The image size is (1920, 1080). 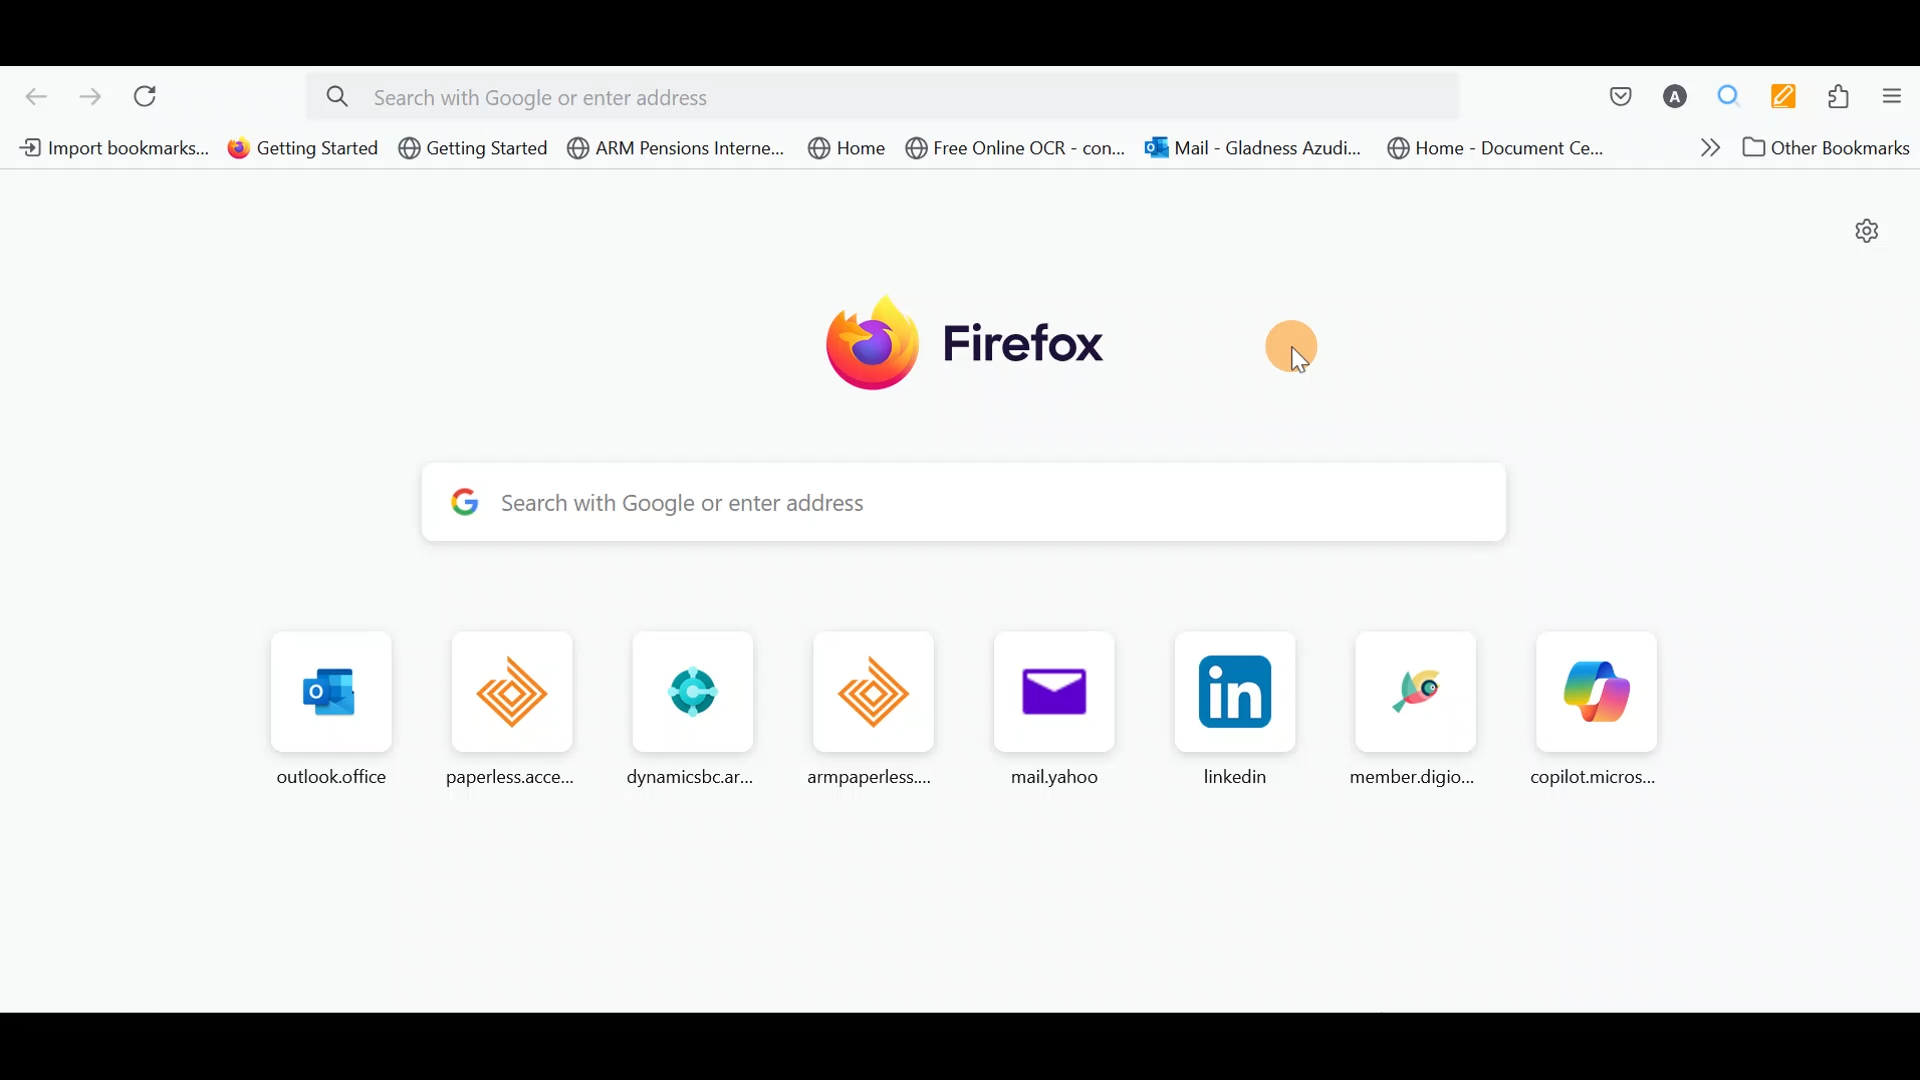 What do you see at coordinates (1677, 88) in the screenshot?
I see `Account` at bounding box center [1677, 88].